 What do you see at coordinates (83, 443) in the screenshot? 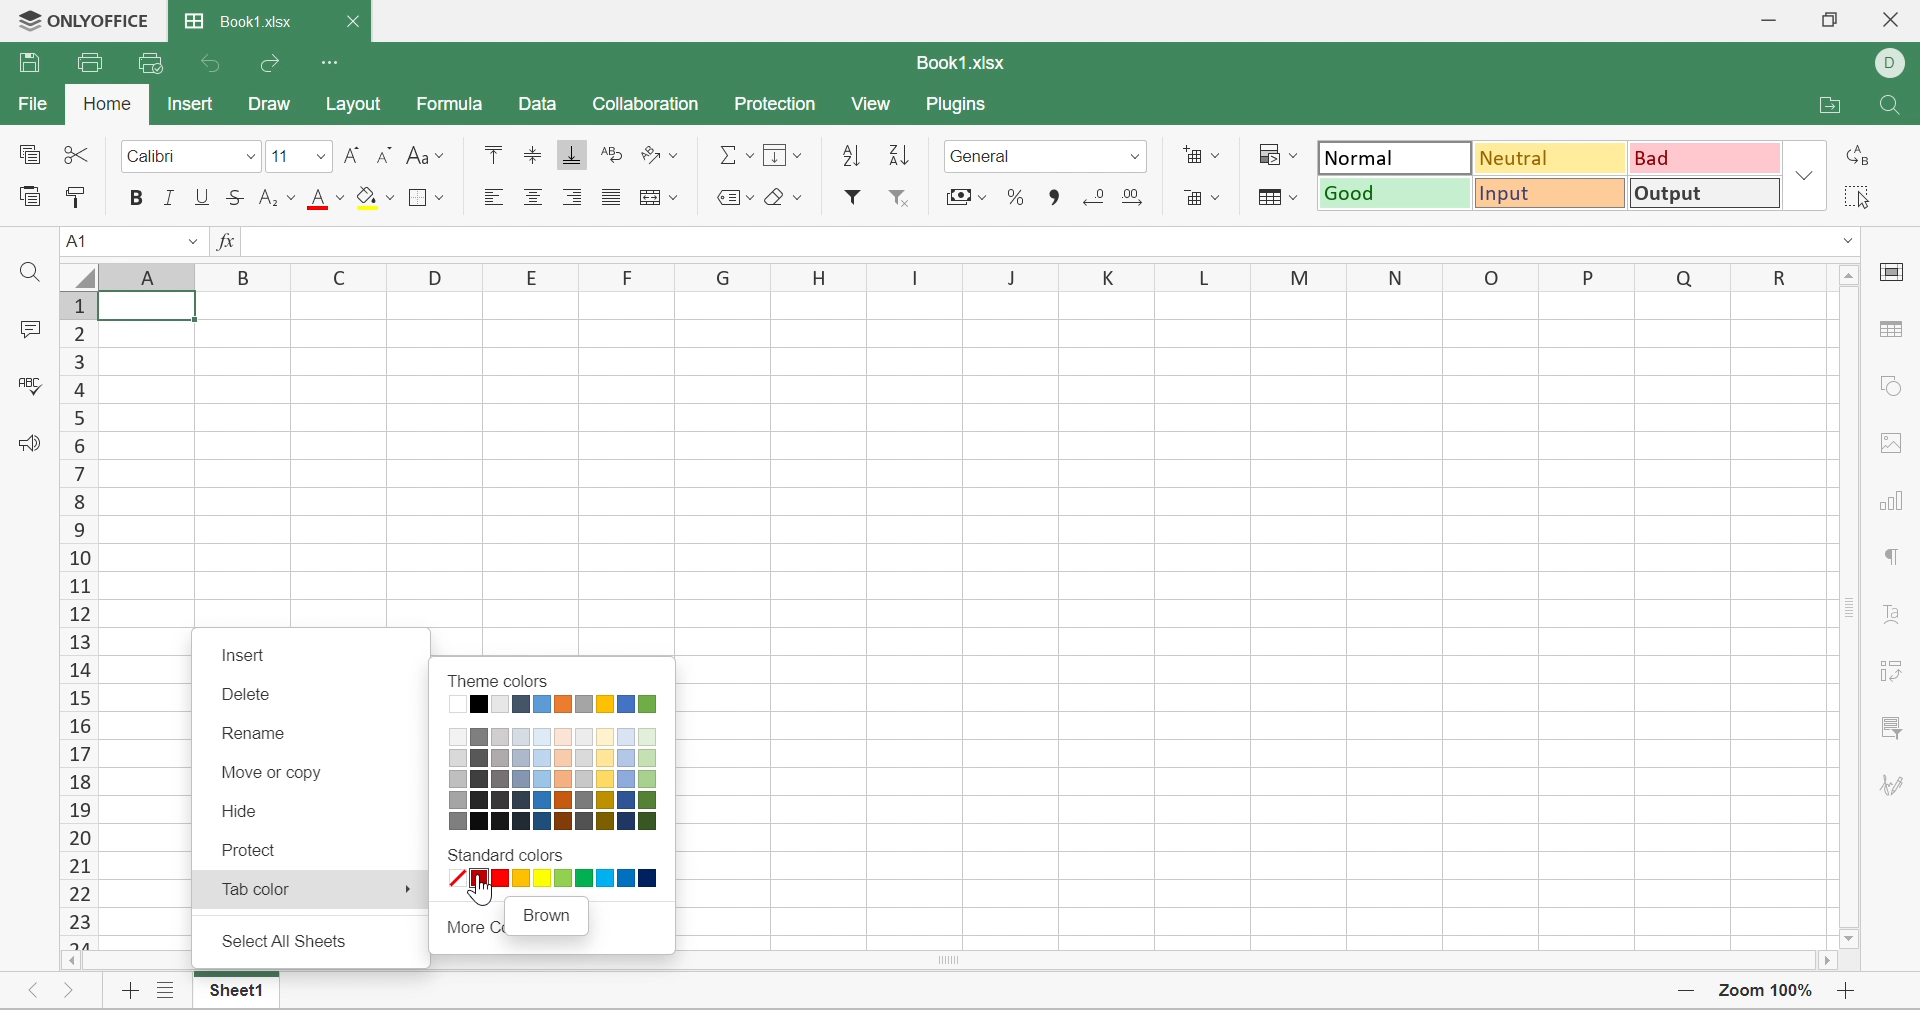
I see `6` at bounding box center [83, 443].